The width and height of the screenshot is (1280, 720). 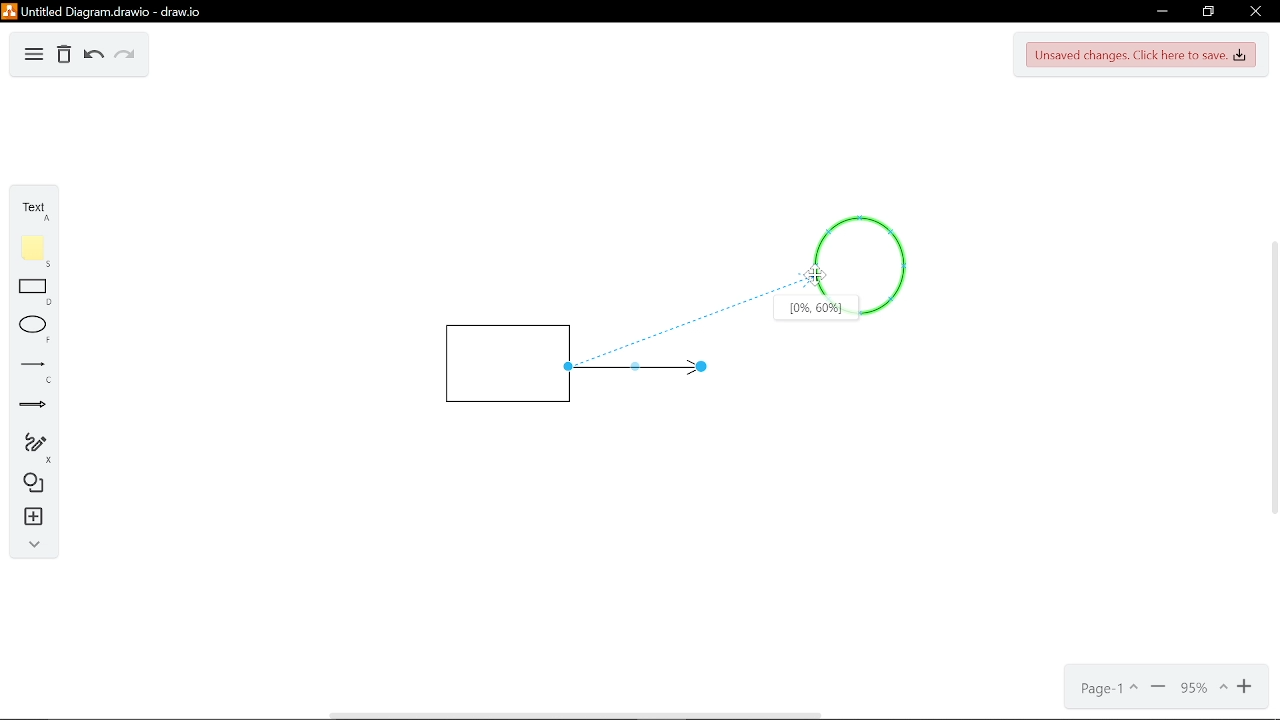 What do you see at coordinates (34, 56) in the screenshot?
I see `Diagram` at bounding box center [34, 56].